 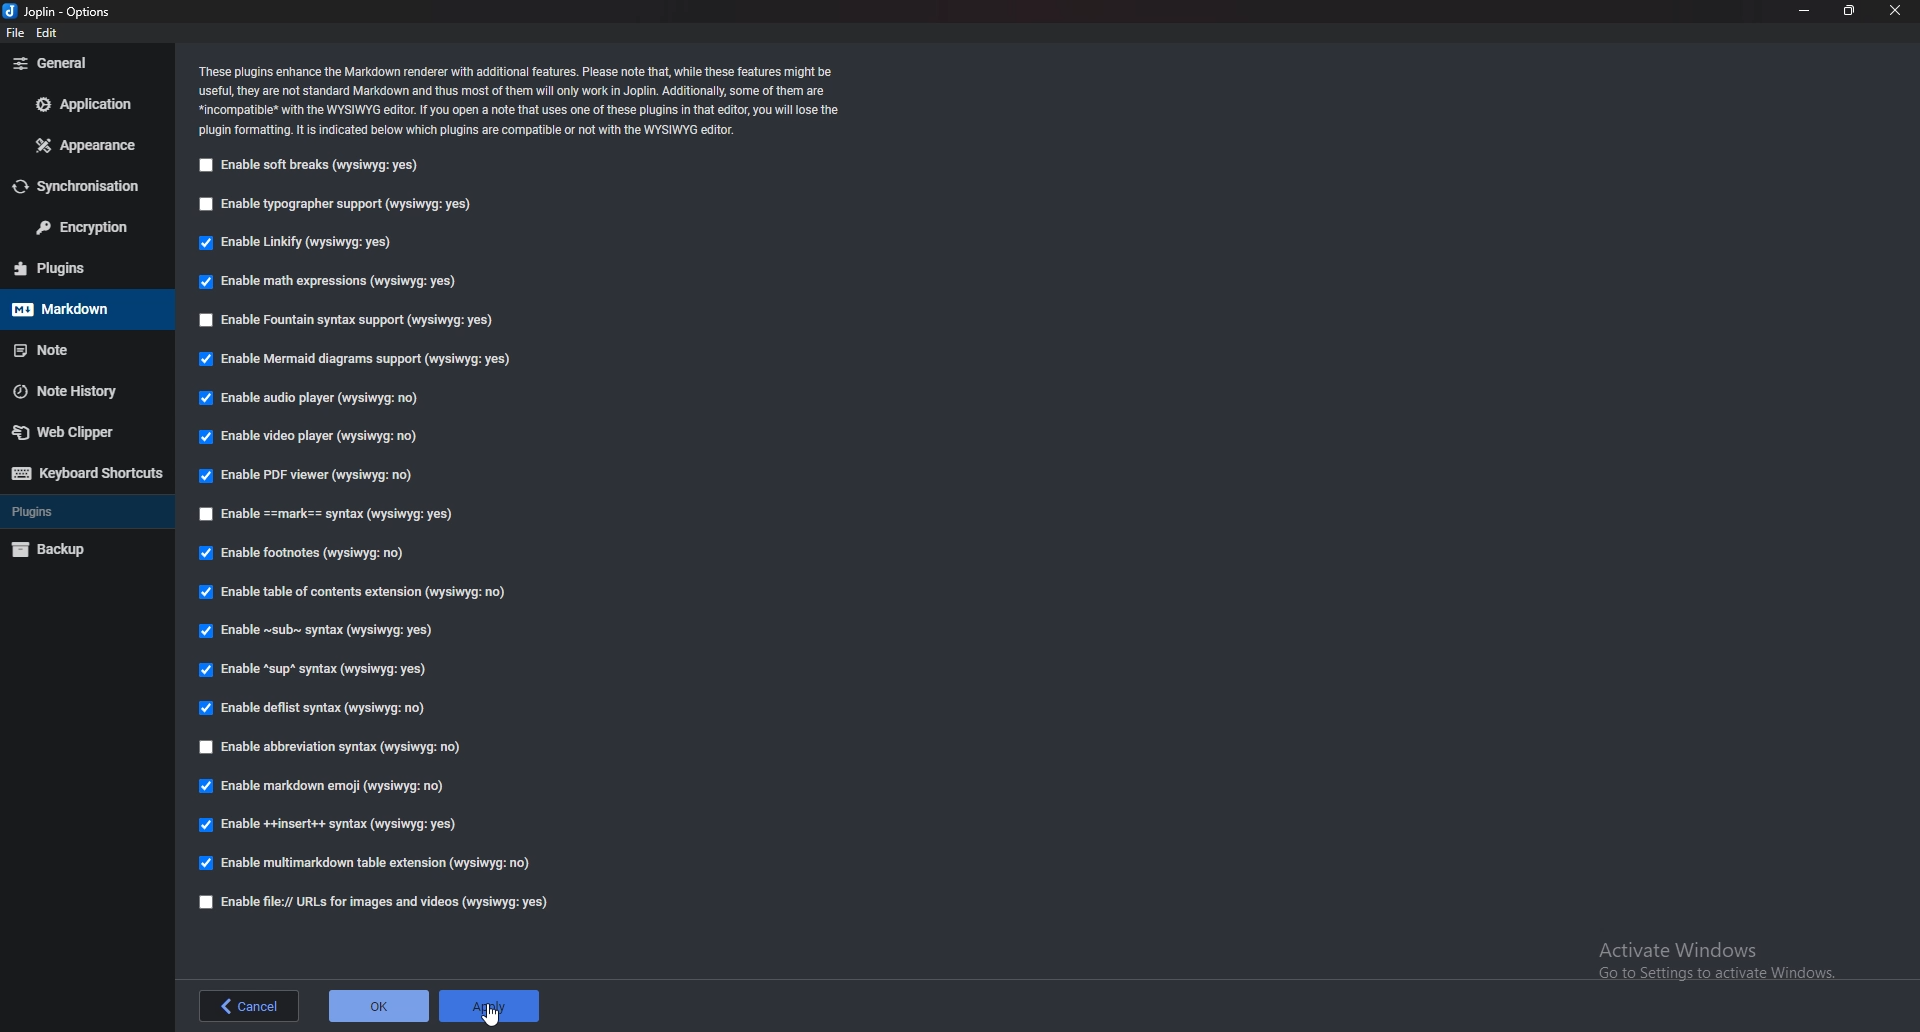 What do you see at coordinates (313, 400) in the screenshot?
I see `Enable audio player` at bounding box center [313, 400].